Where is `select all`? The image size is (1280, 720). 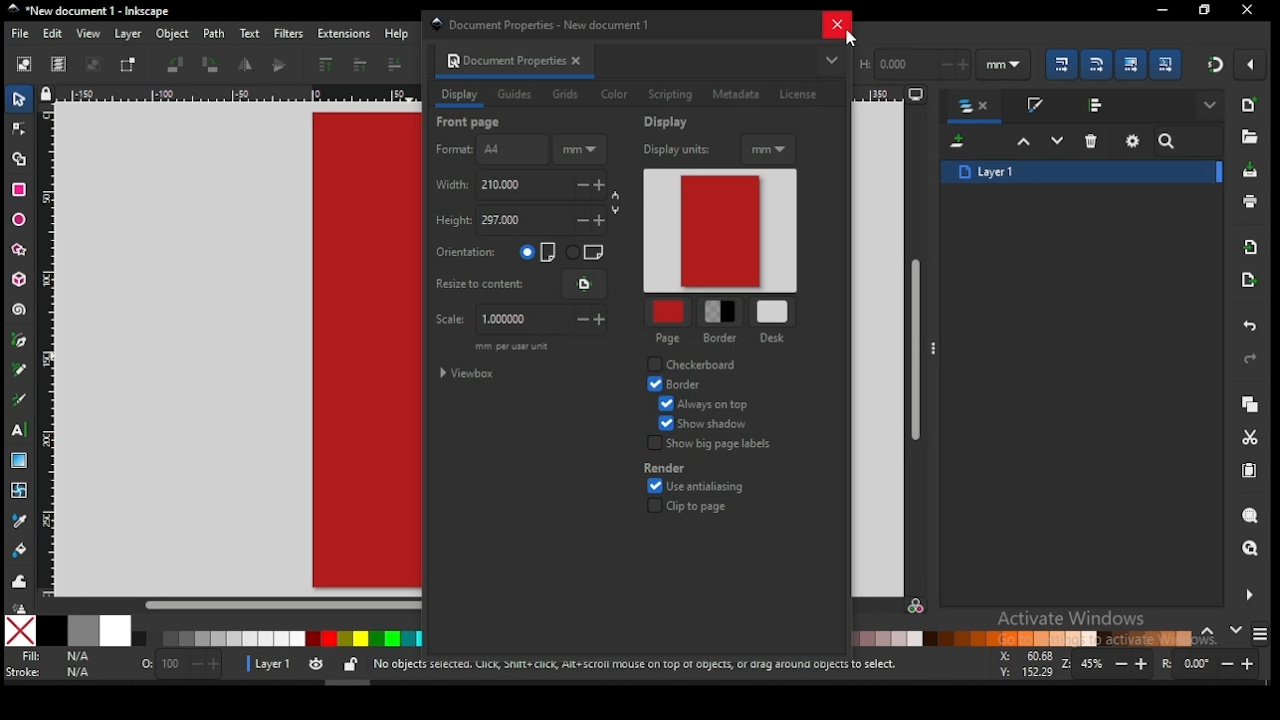 select all is located at coordinates (26, 63).